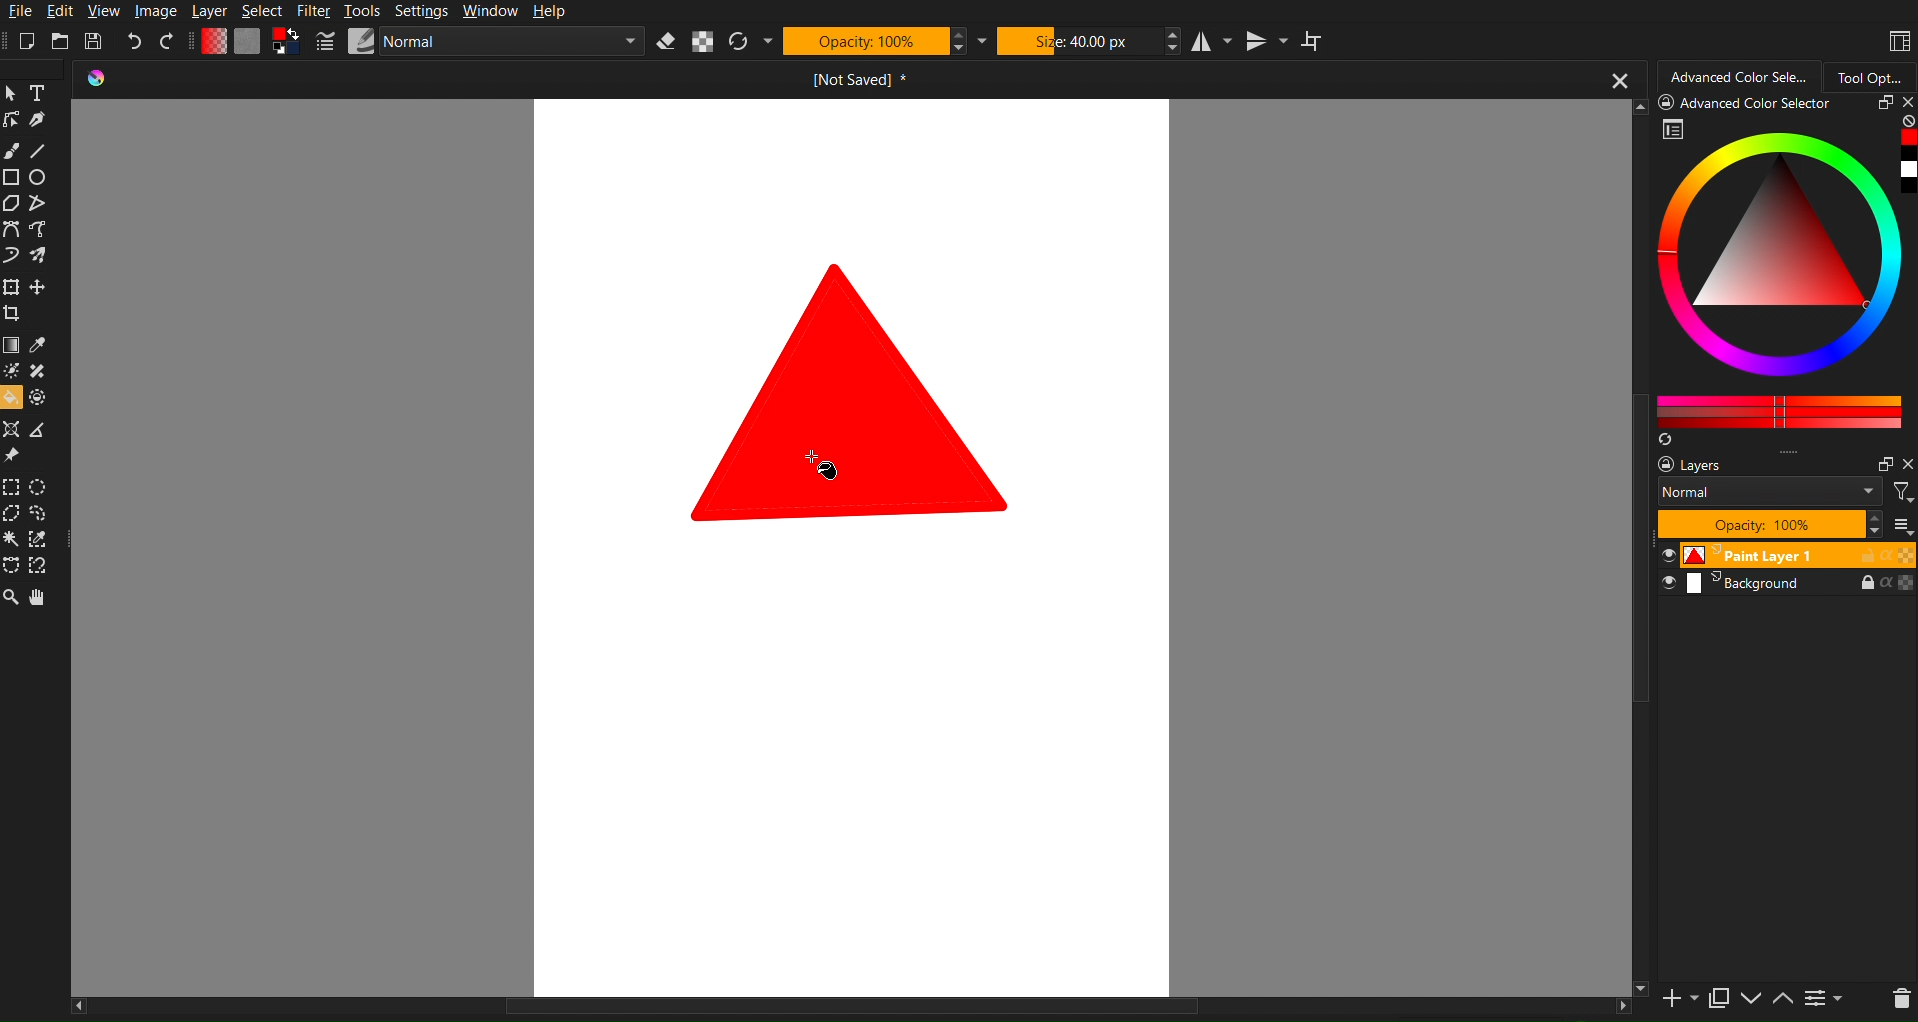 The image size is (1918, 1022). Describe the element at coordinates (828, 474) in the screenshot. I see `mouse pointer` at that location.